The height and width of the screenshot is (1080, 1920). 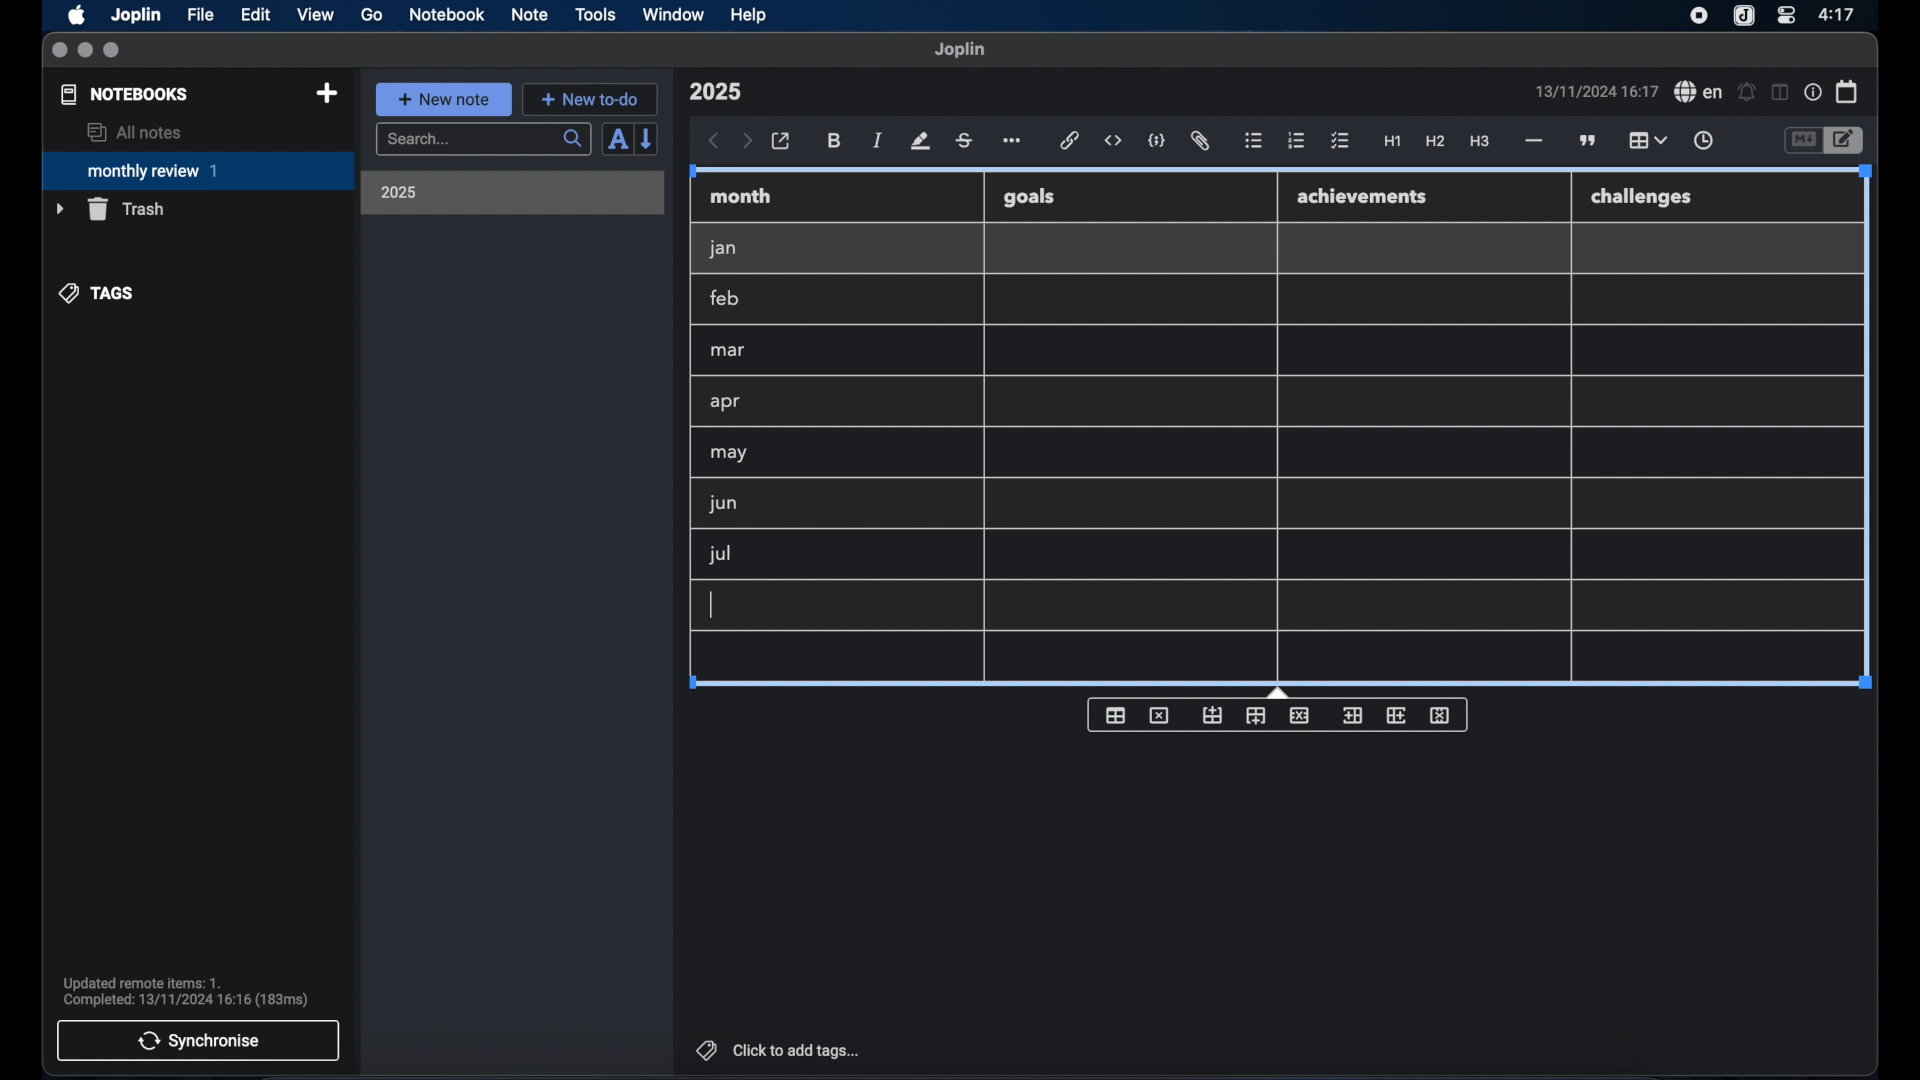 What do you see at coordinates (1159, 716) in the screenshot?
I see `delete table` at bounding box center [1159, 716].